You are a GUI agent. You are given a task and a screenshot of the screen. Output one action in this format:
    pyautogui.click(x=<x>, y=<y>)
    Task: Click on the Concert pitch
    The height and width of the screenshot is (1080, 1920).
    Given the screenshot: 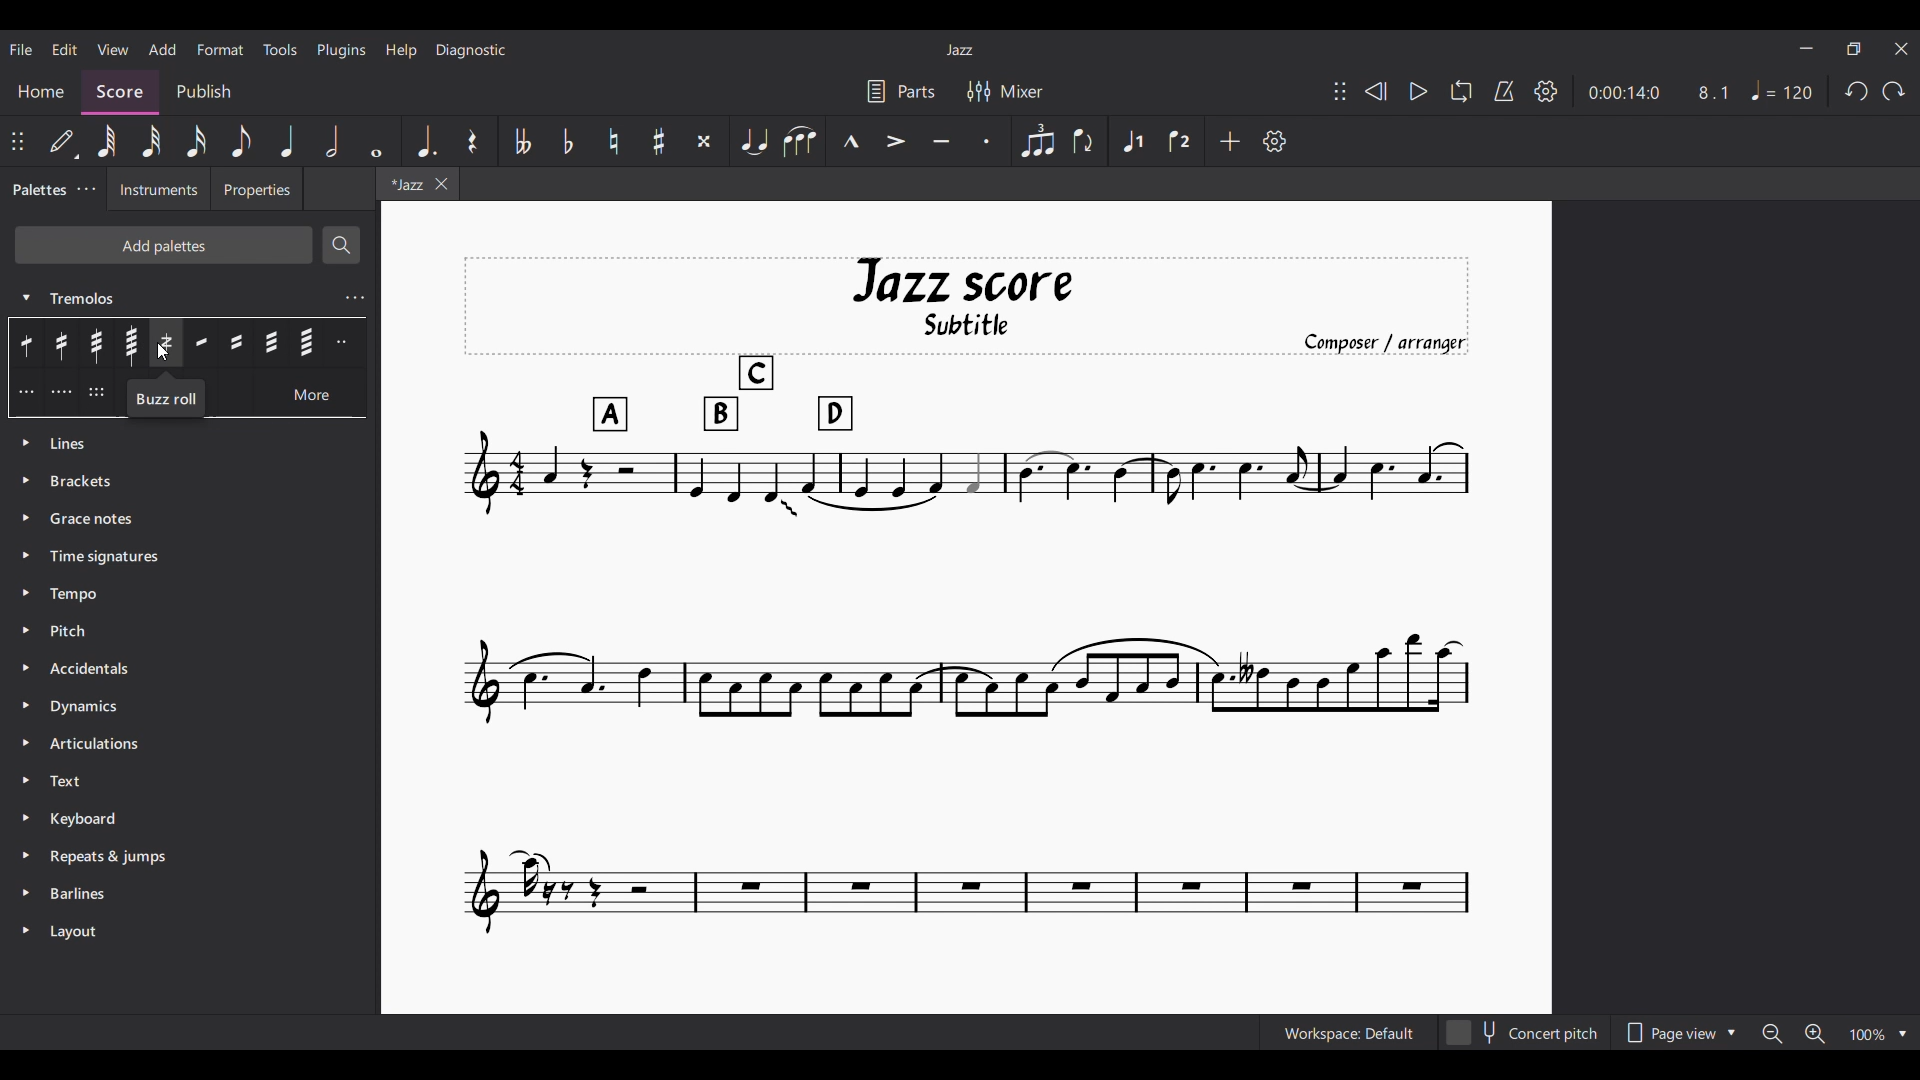 What is the action you would take?
    pyautogui.click(x=1522, y=1032)
    